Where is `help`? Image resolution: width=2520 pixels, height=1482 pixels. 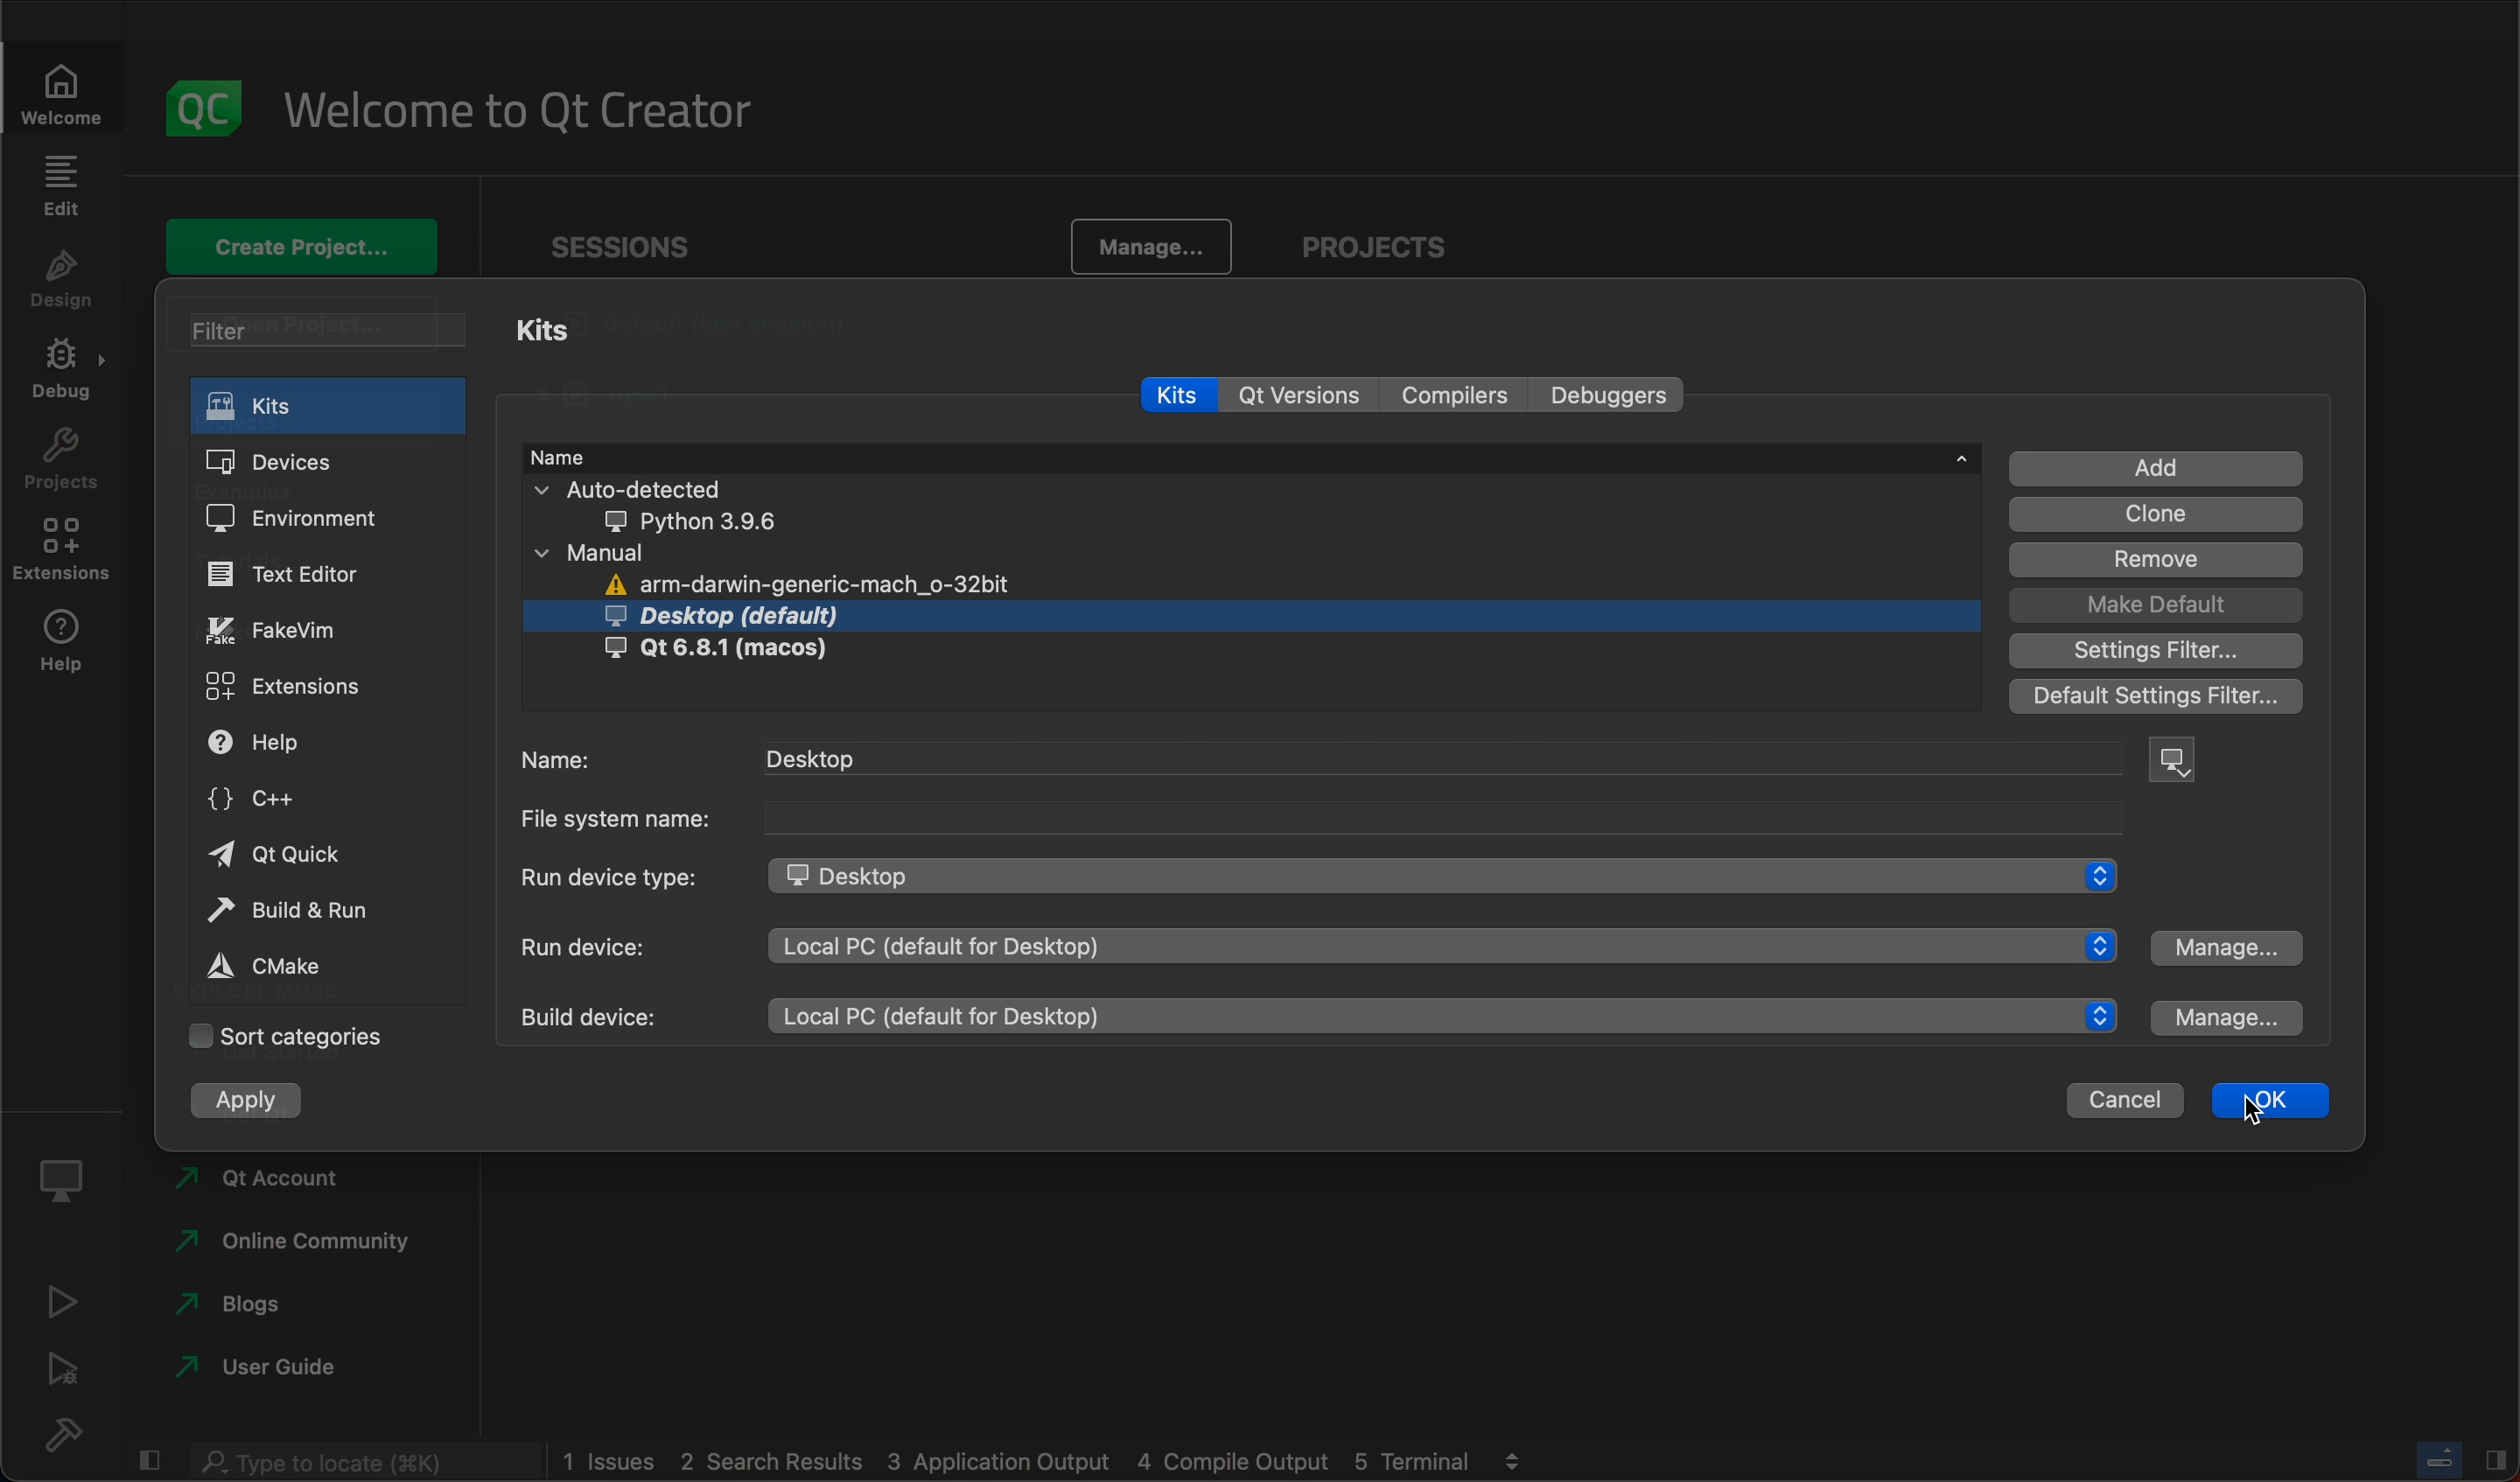 help is located at coordinates (295, 746).